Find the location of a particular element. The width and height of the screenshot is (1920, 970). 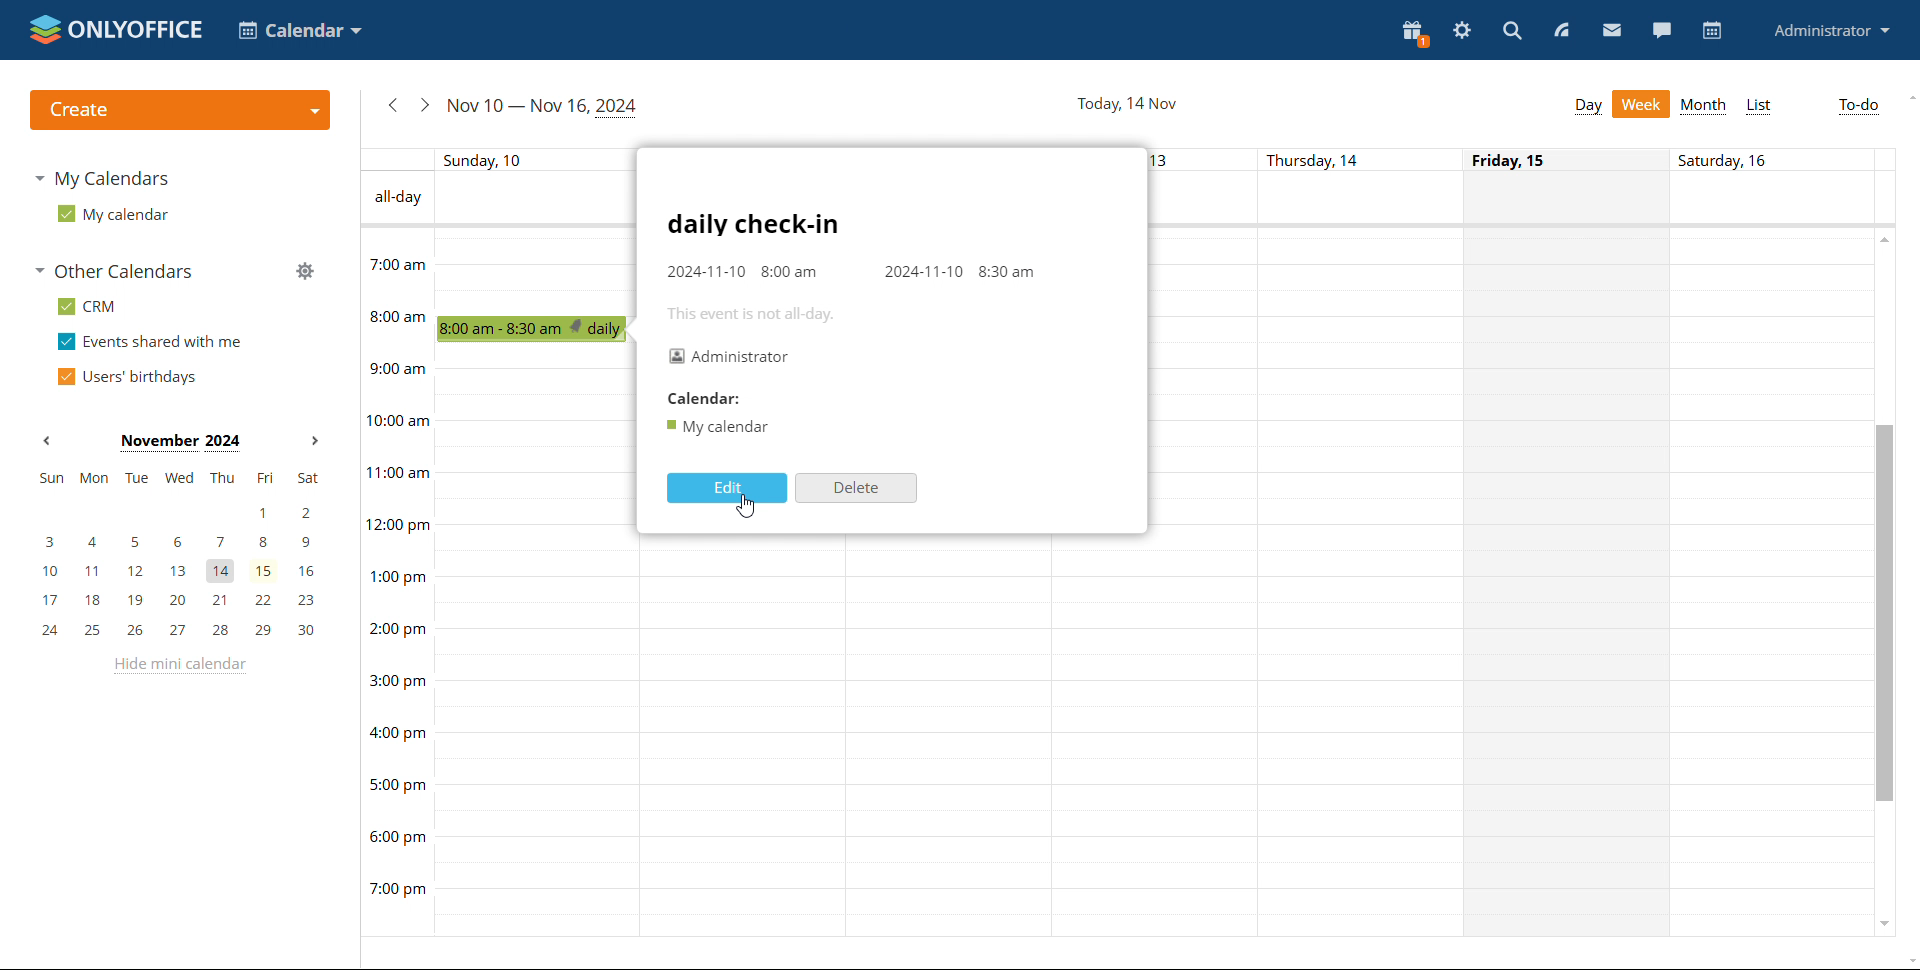

scroll down is located at coordinates (1883, 921).